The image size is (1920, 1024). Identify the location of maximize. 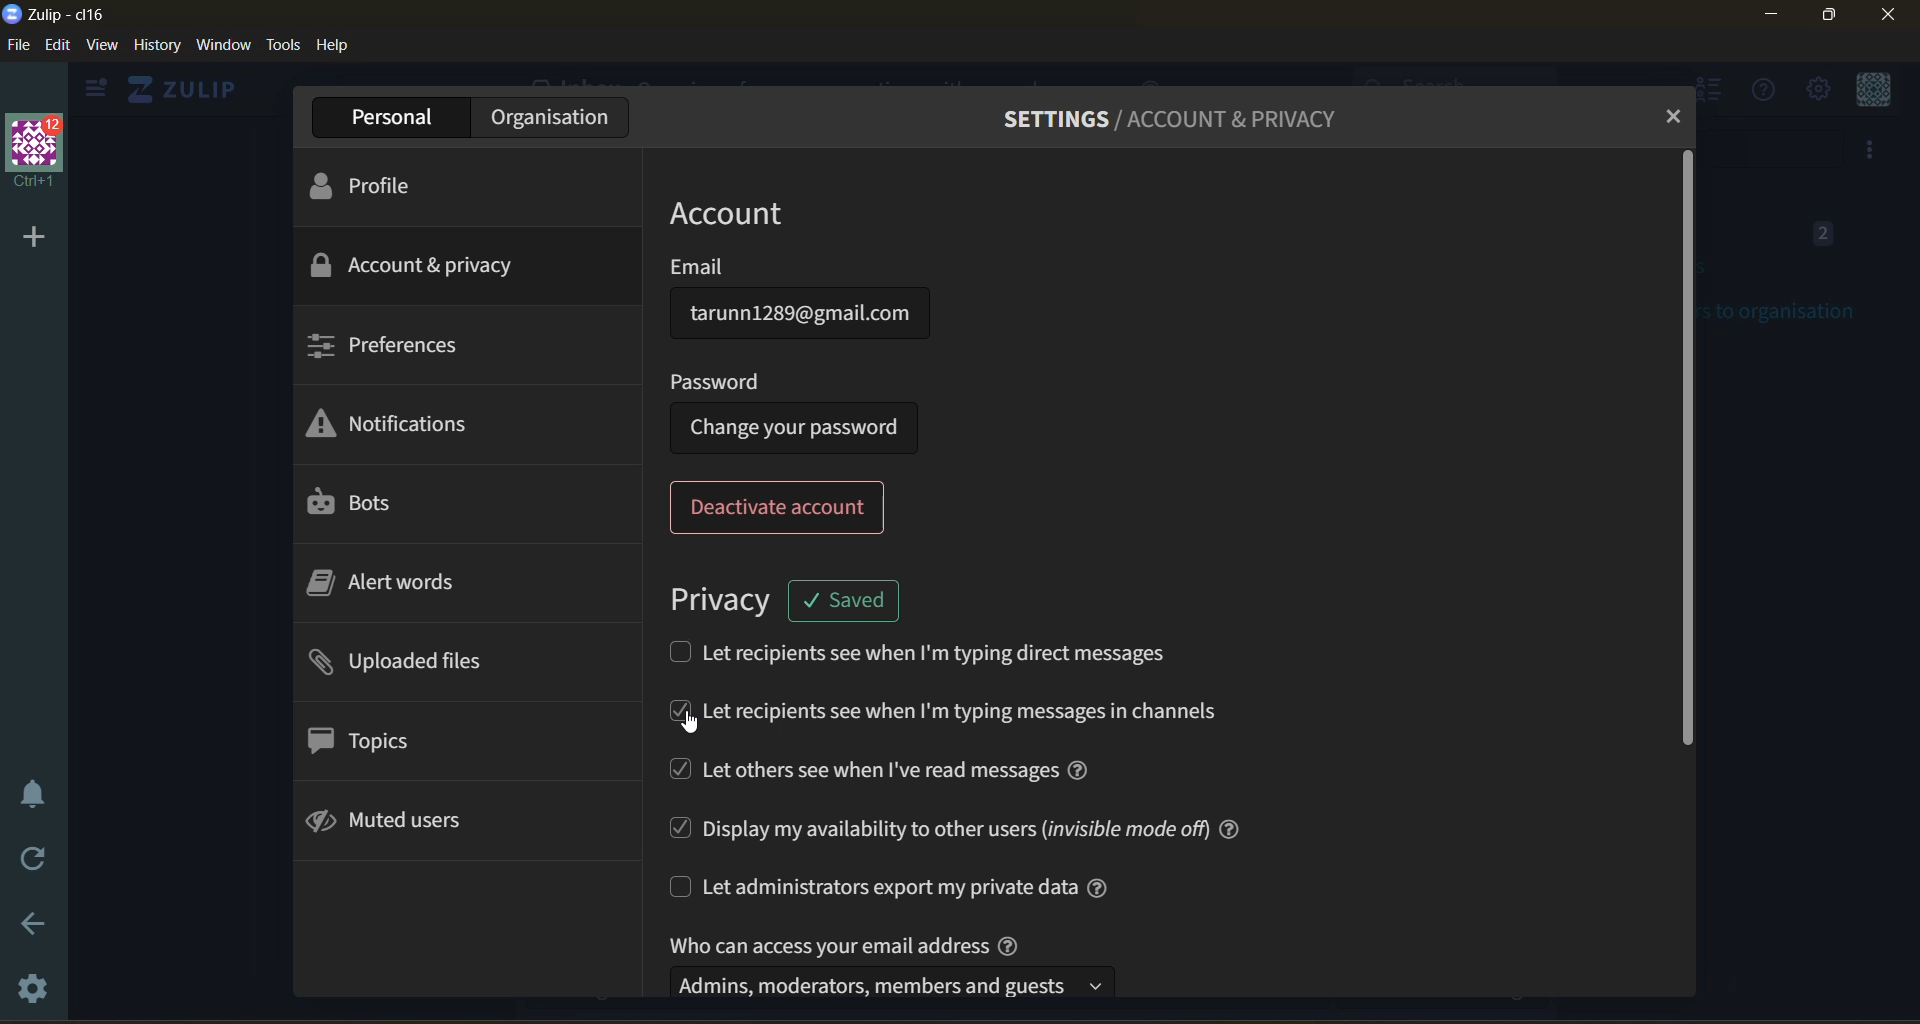
(1825, 18).